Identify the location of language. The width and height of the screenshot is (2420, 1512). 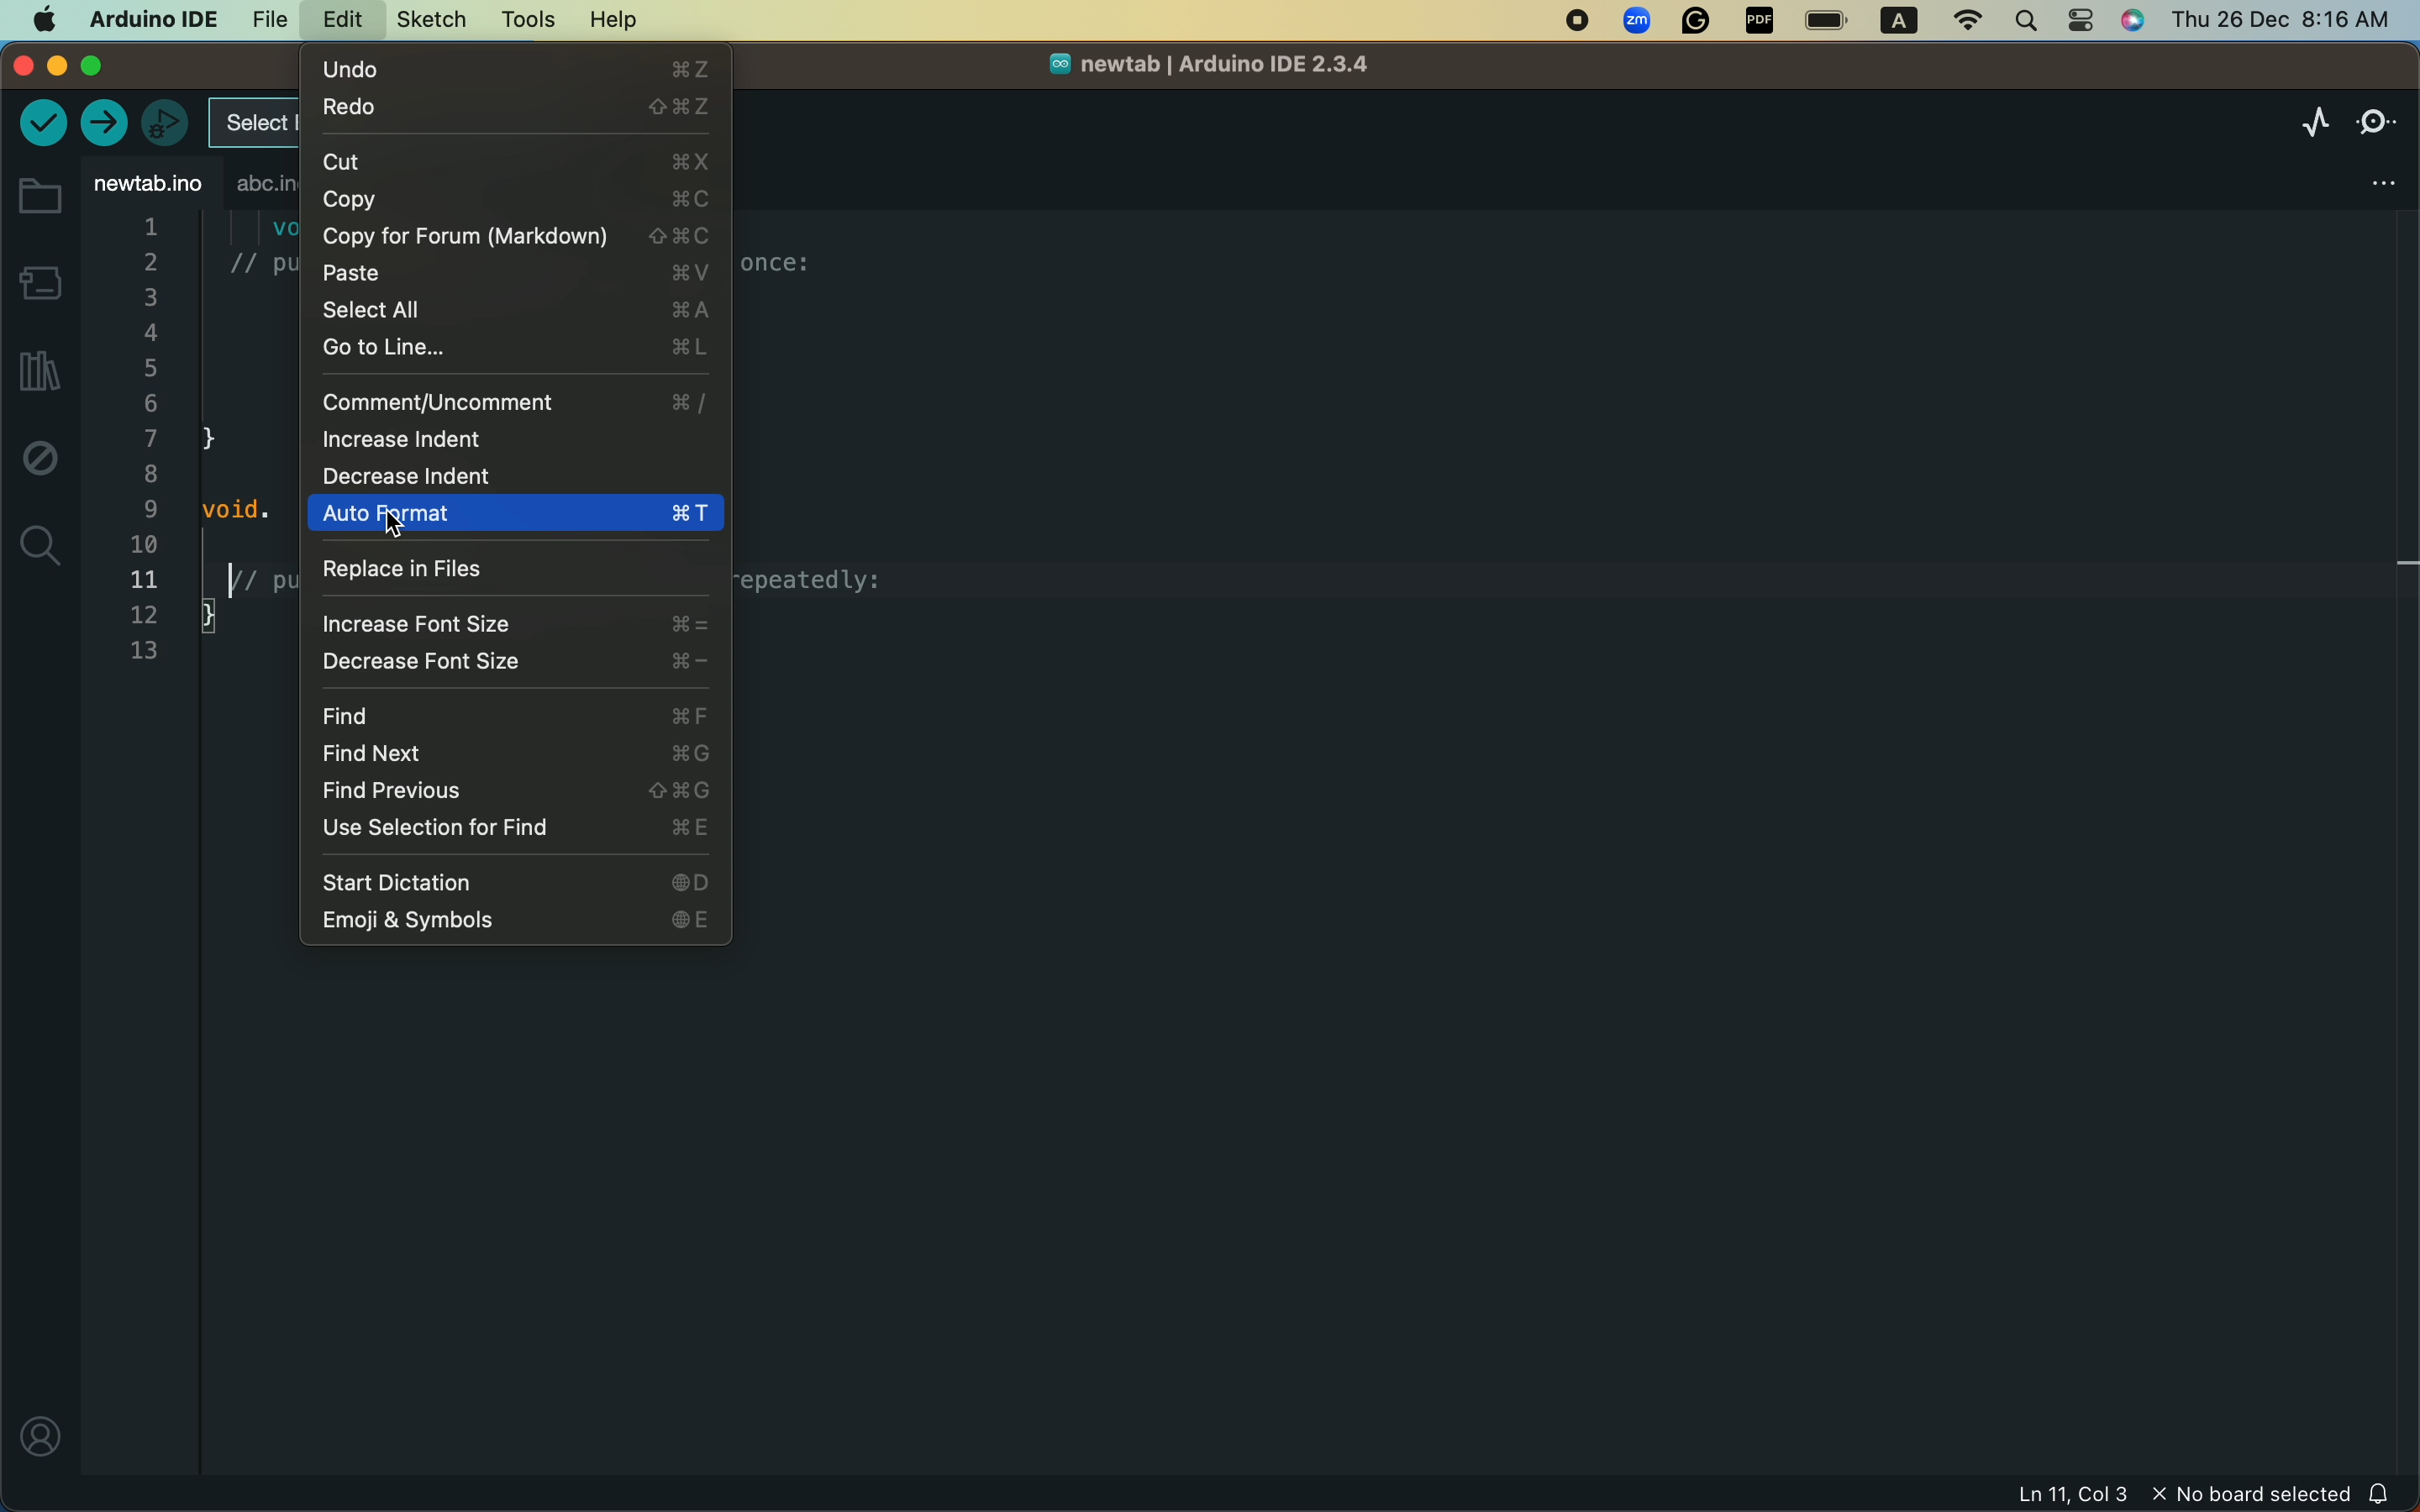
(1891, 22).